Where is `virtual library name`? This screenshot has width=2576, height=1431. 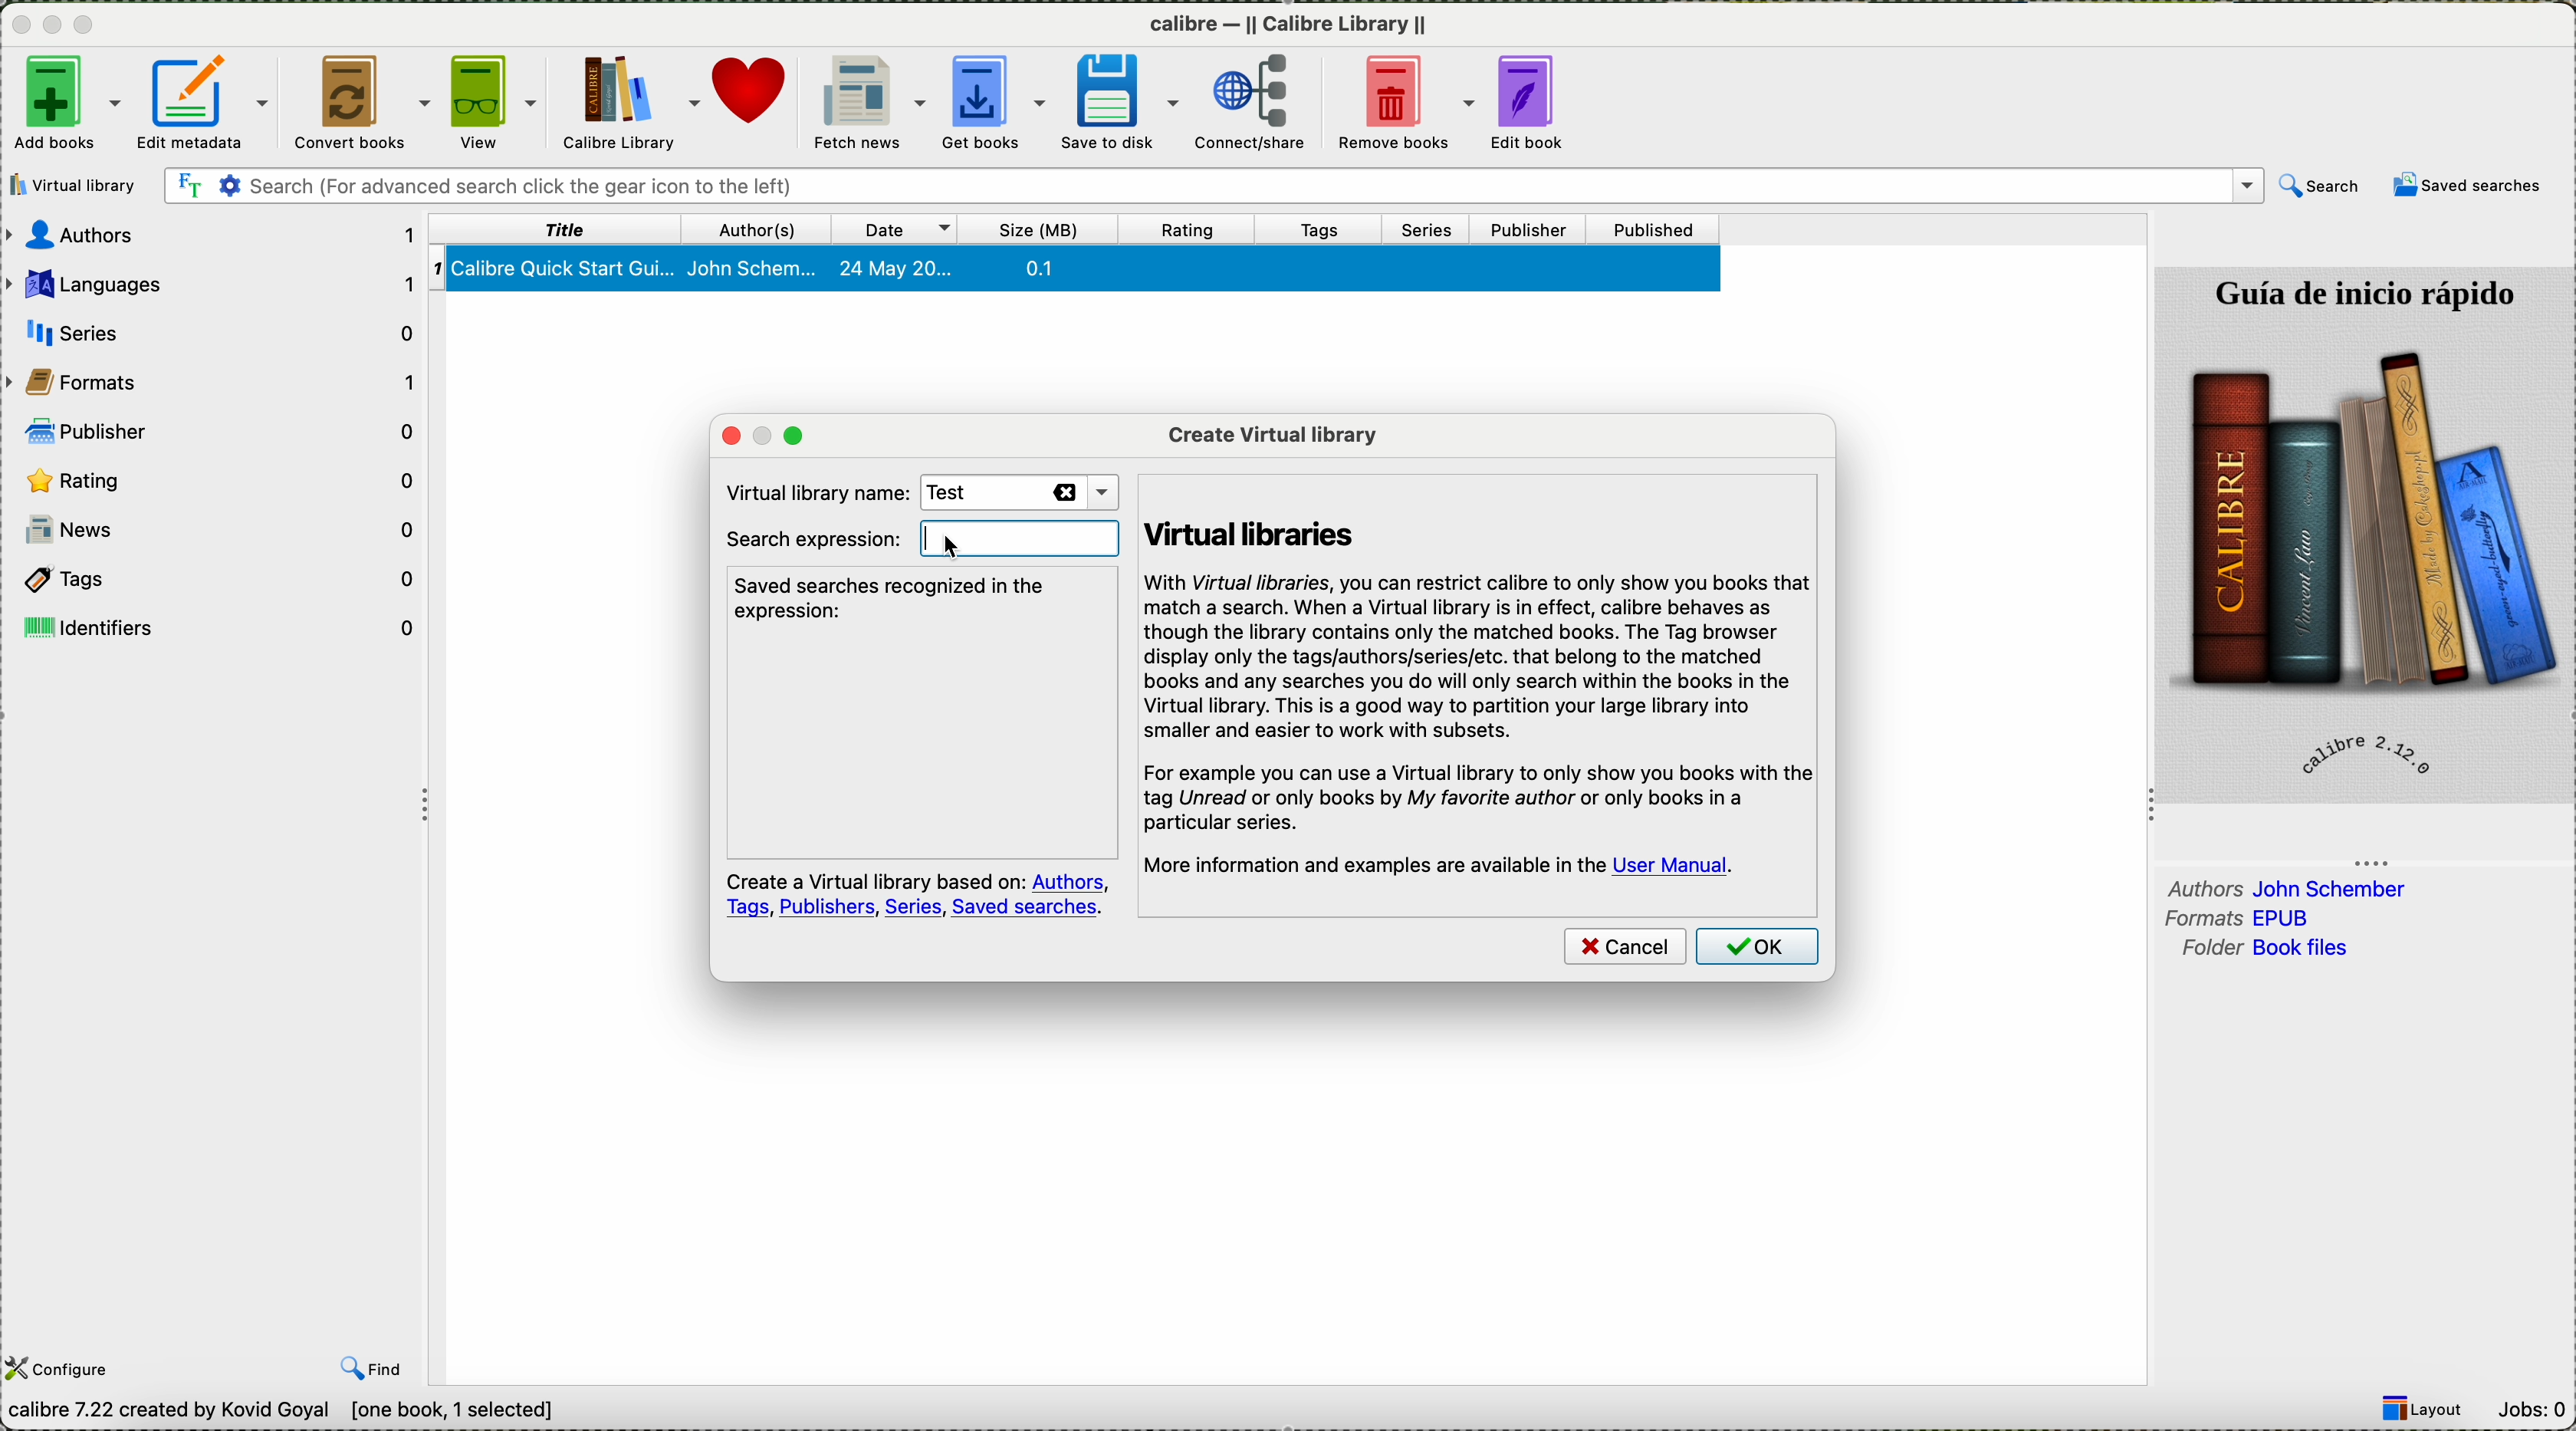 virtual library name is located at coordinates (808, 489).